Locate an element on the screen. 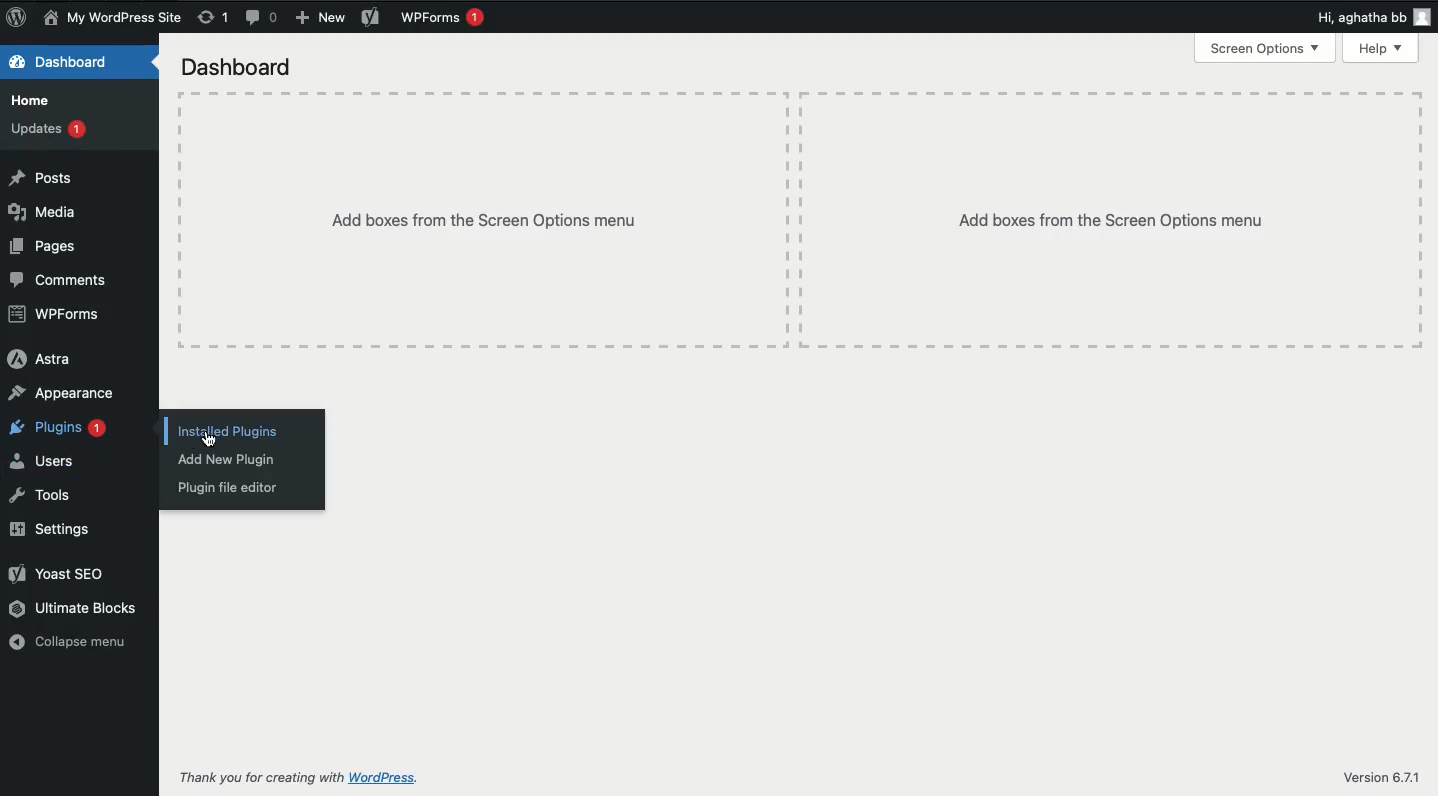 Image resolution: width=1438 pixels, height=796 pixels. Thank you for creating with WordPress is located at coordinates (262, 777).